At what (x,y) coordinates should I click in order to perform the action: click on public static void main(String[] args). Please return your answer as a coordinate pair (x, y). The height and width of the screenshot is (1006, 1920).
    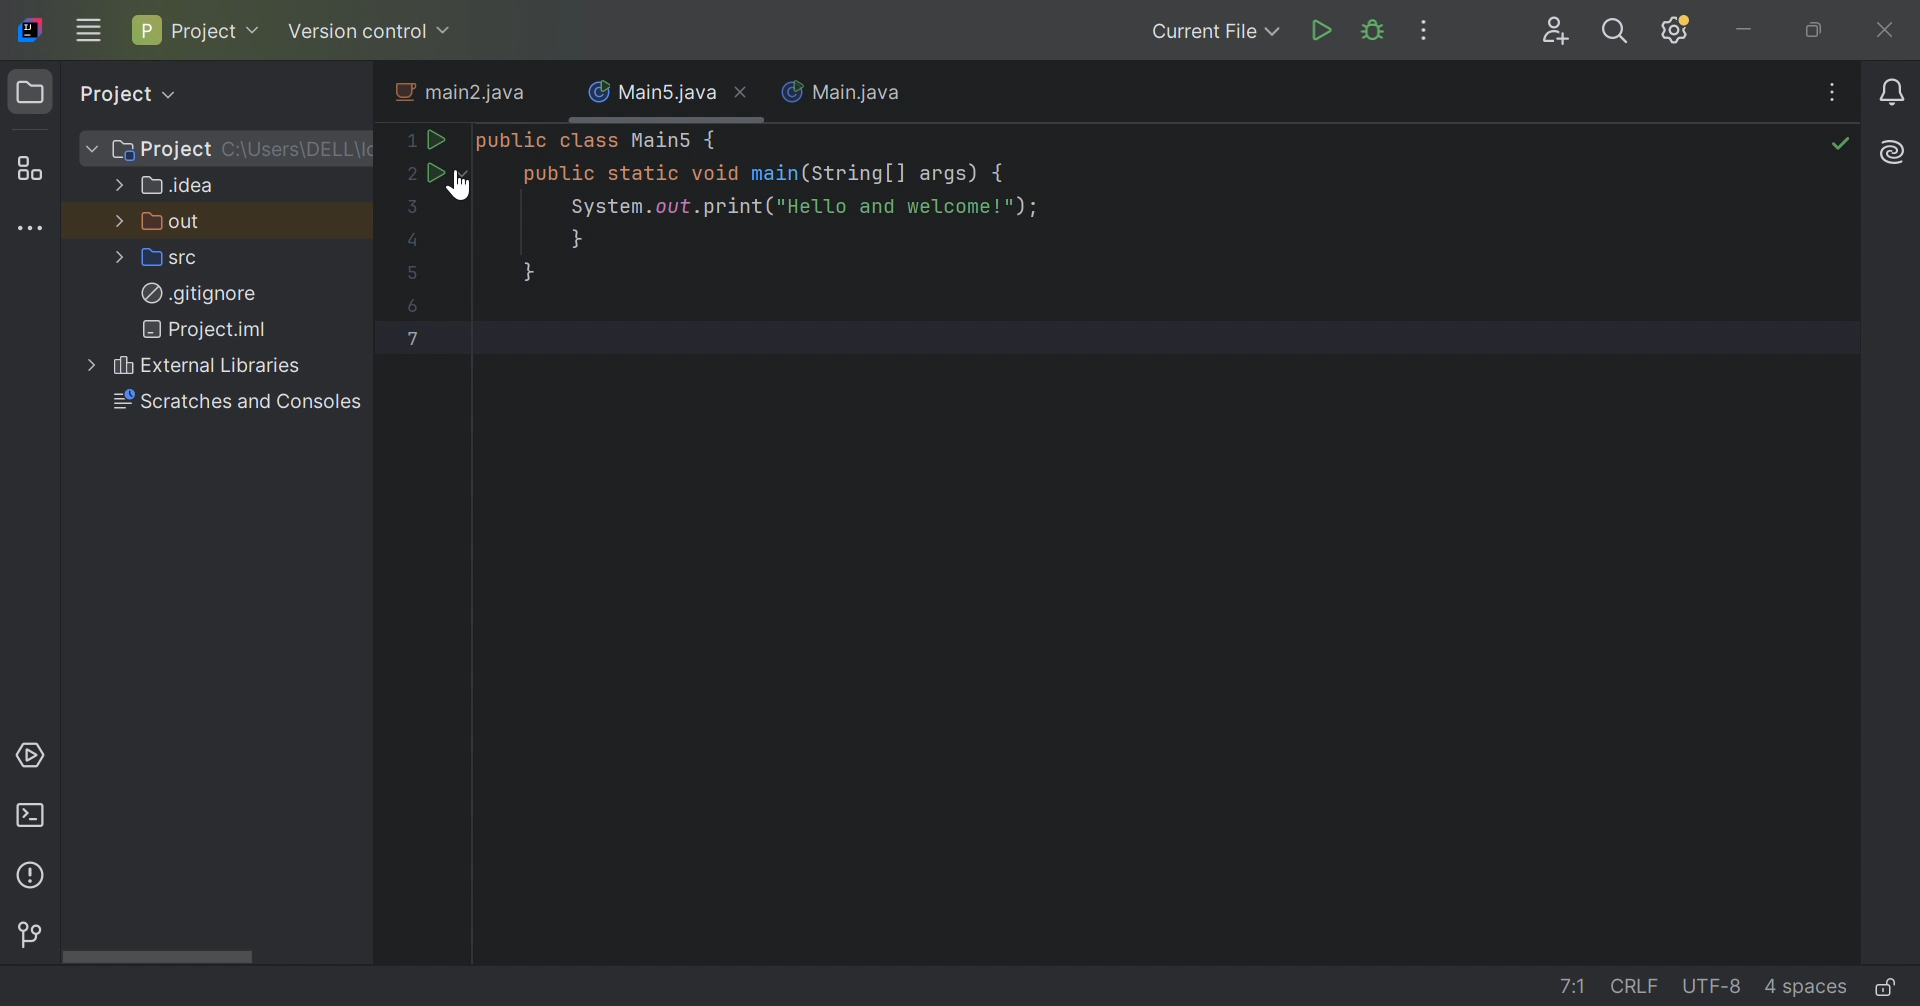
    Looking at the image, I should click on (763, 175).